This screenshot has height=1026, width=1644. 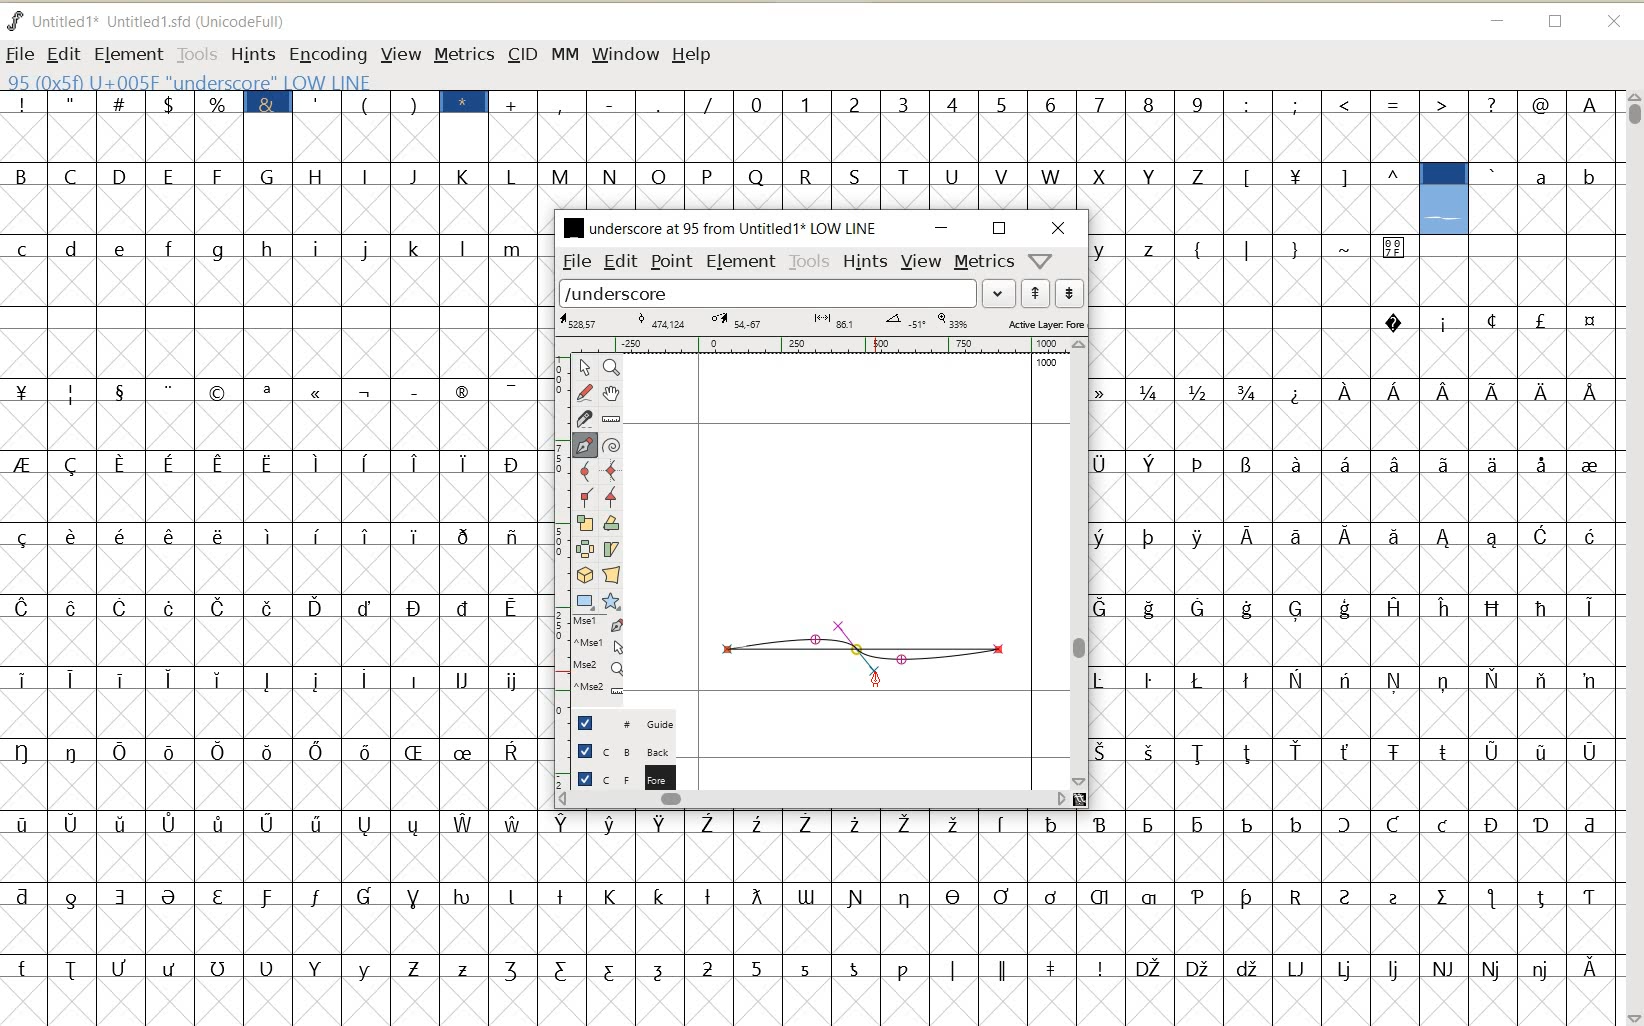 I want to click on FILE, so click(x=20, y=54).